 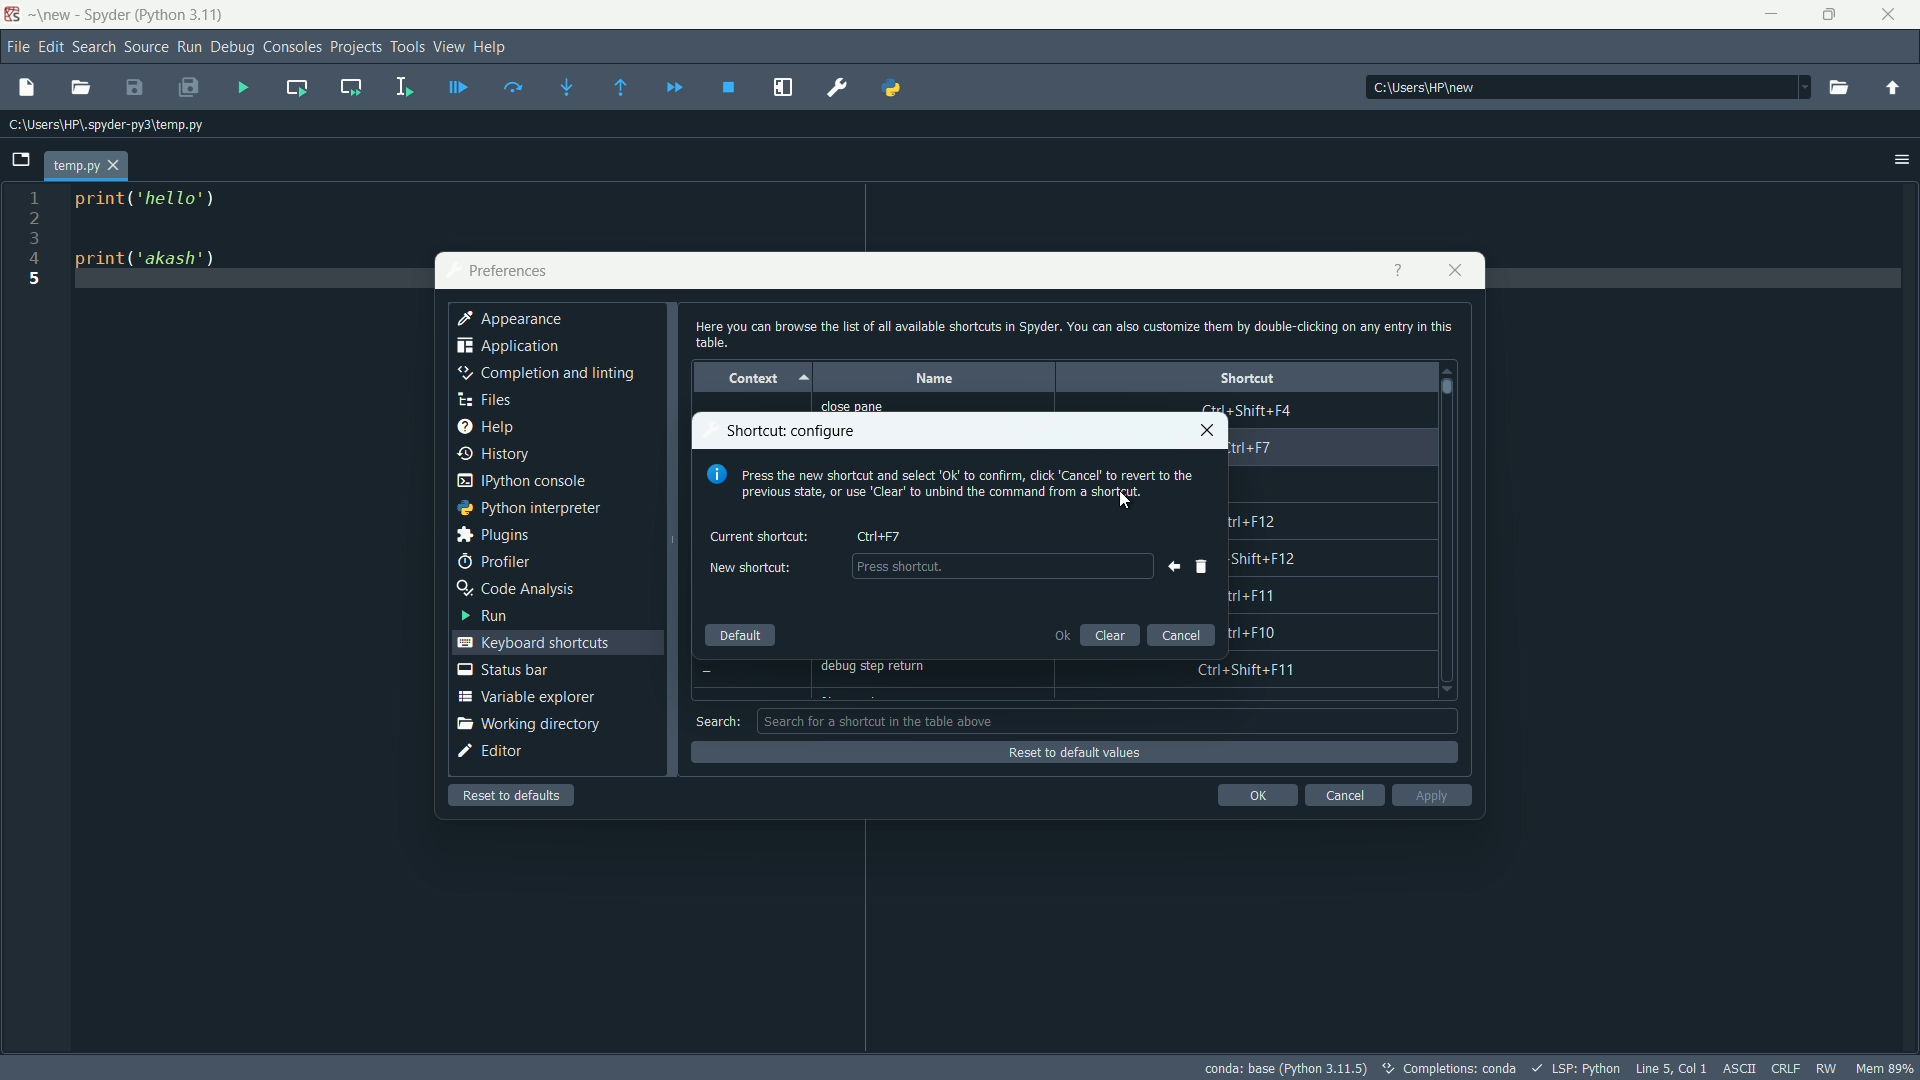 What do you see at coordinates (1397, 270) in the screenshot?
I see `get help` at bounding box center [1397, 270].